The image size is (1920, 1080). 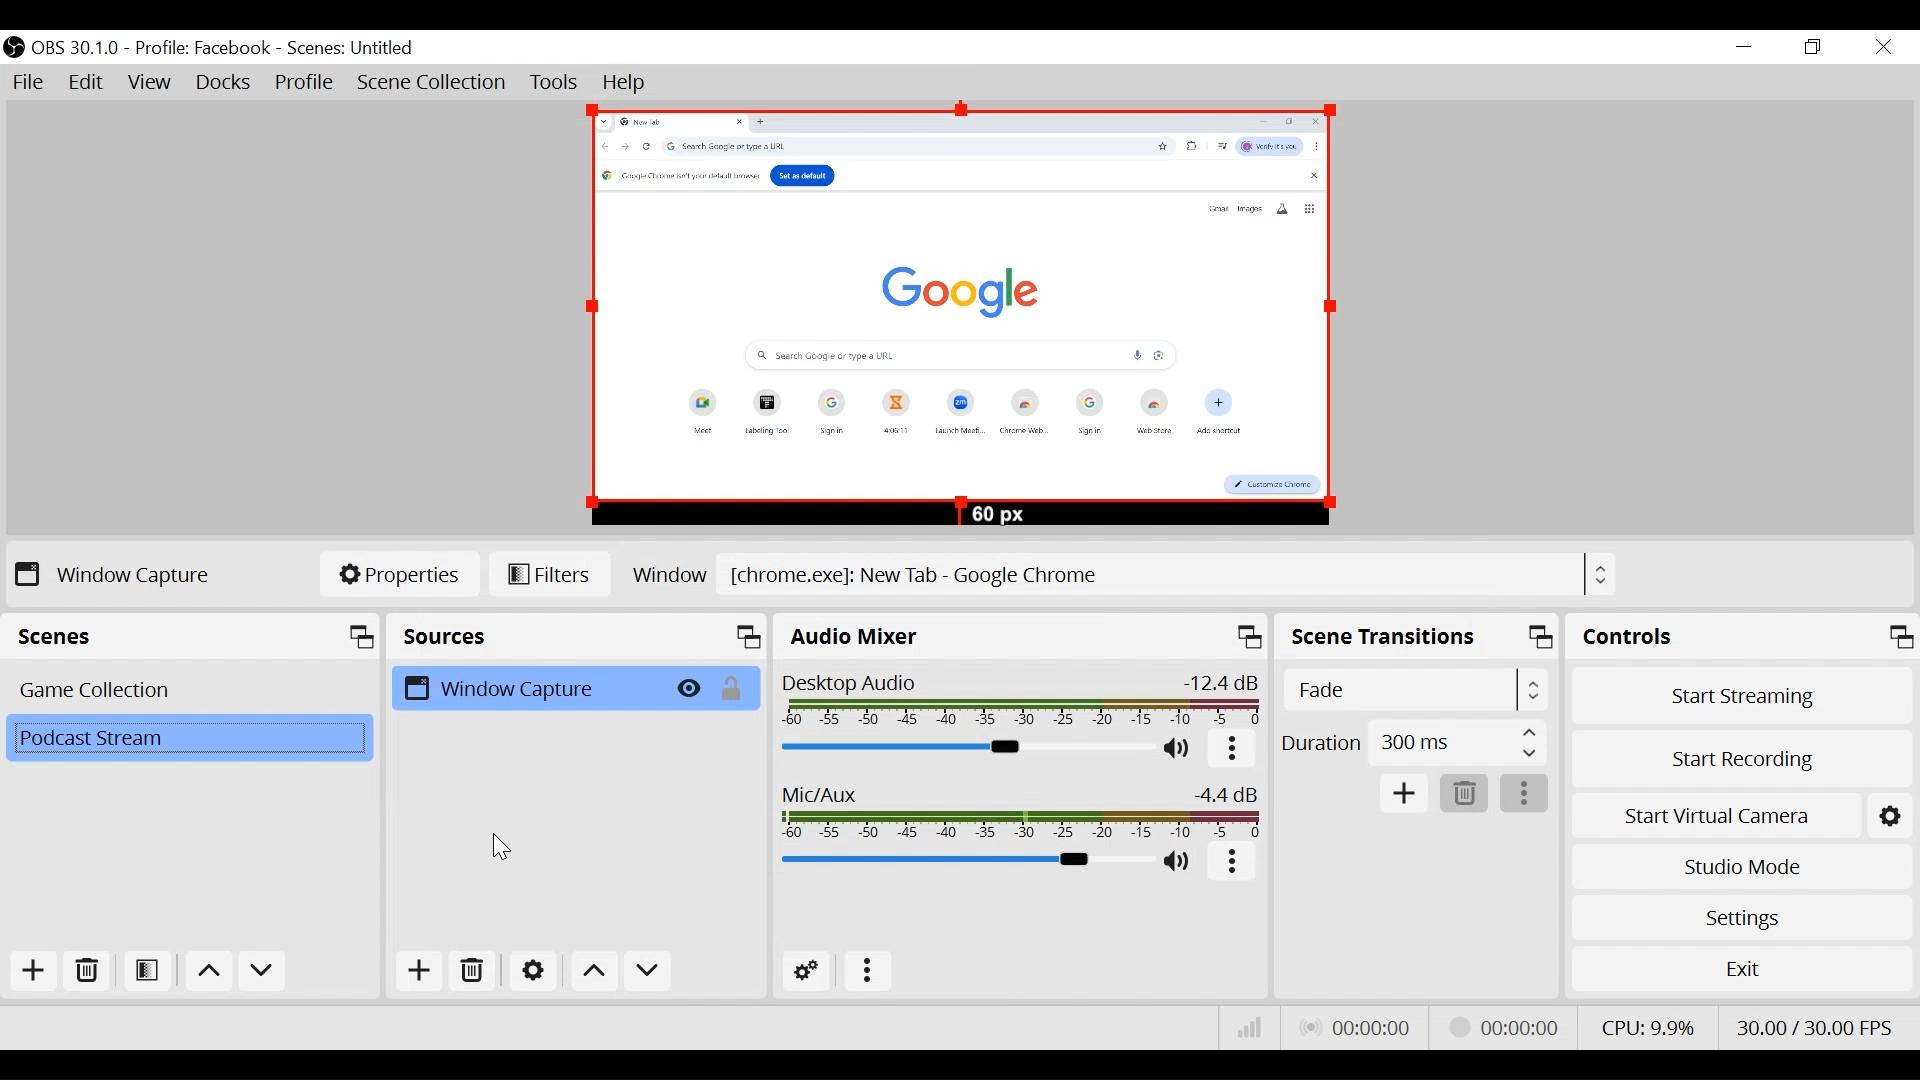 I want to click on Select Duration, so click(x=1413, y=742).